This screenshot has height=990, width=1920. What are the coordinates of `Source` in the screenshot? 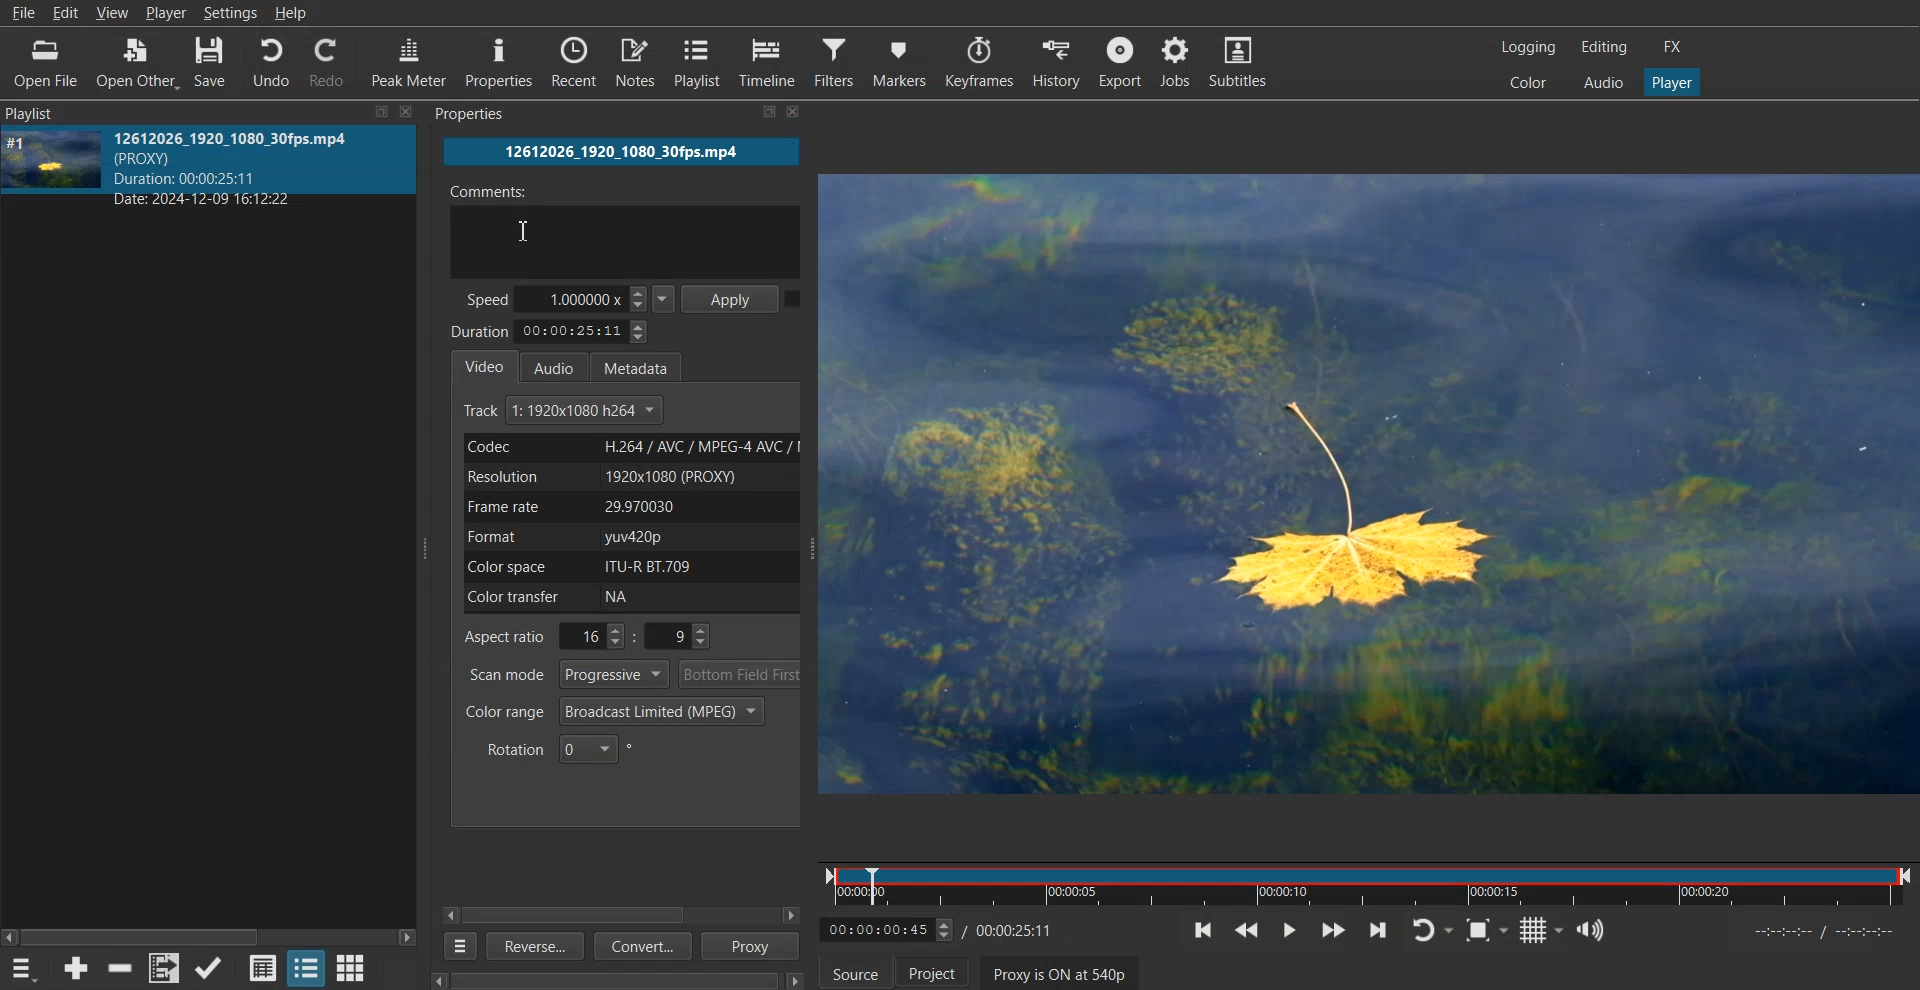 It's located at (855, 971).